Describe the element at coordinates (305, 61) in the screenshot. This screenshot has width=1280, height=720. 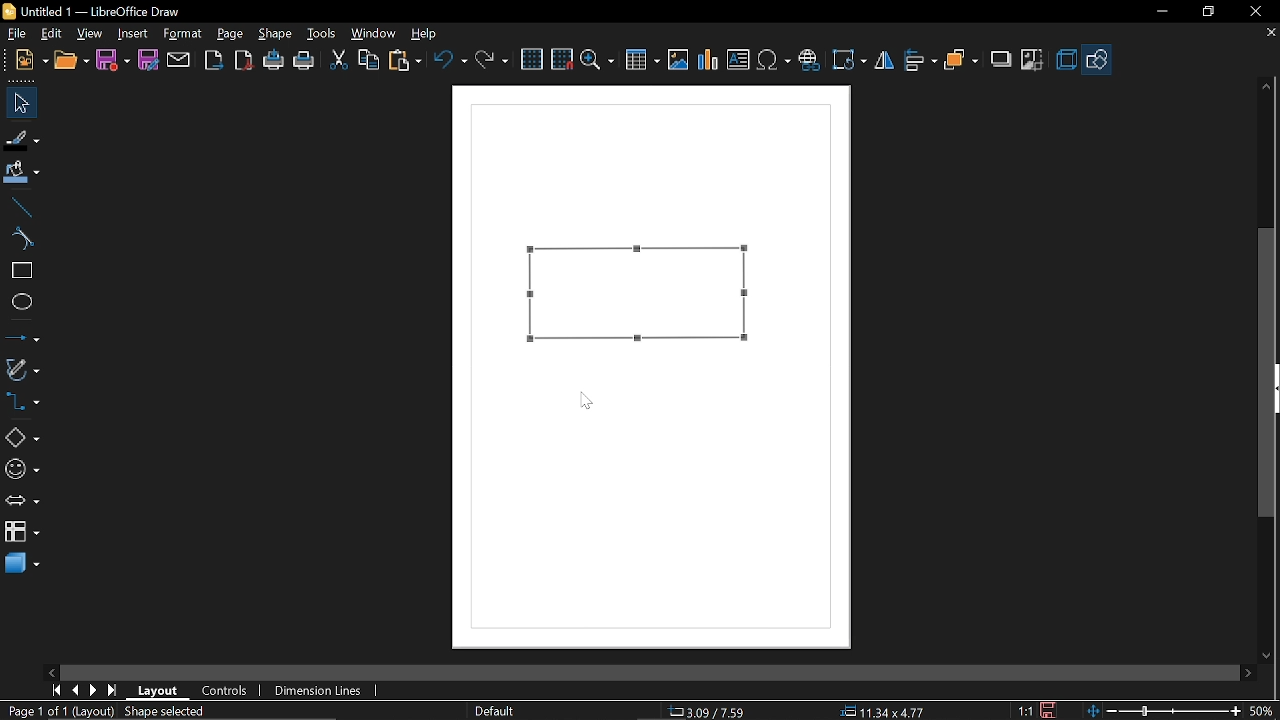
I see `Print` at that location.